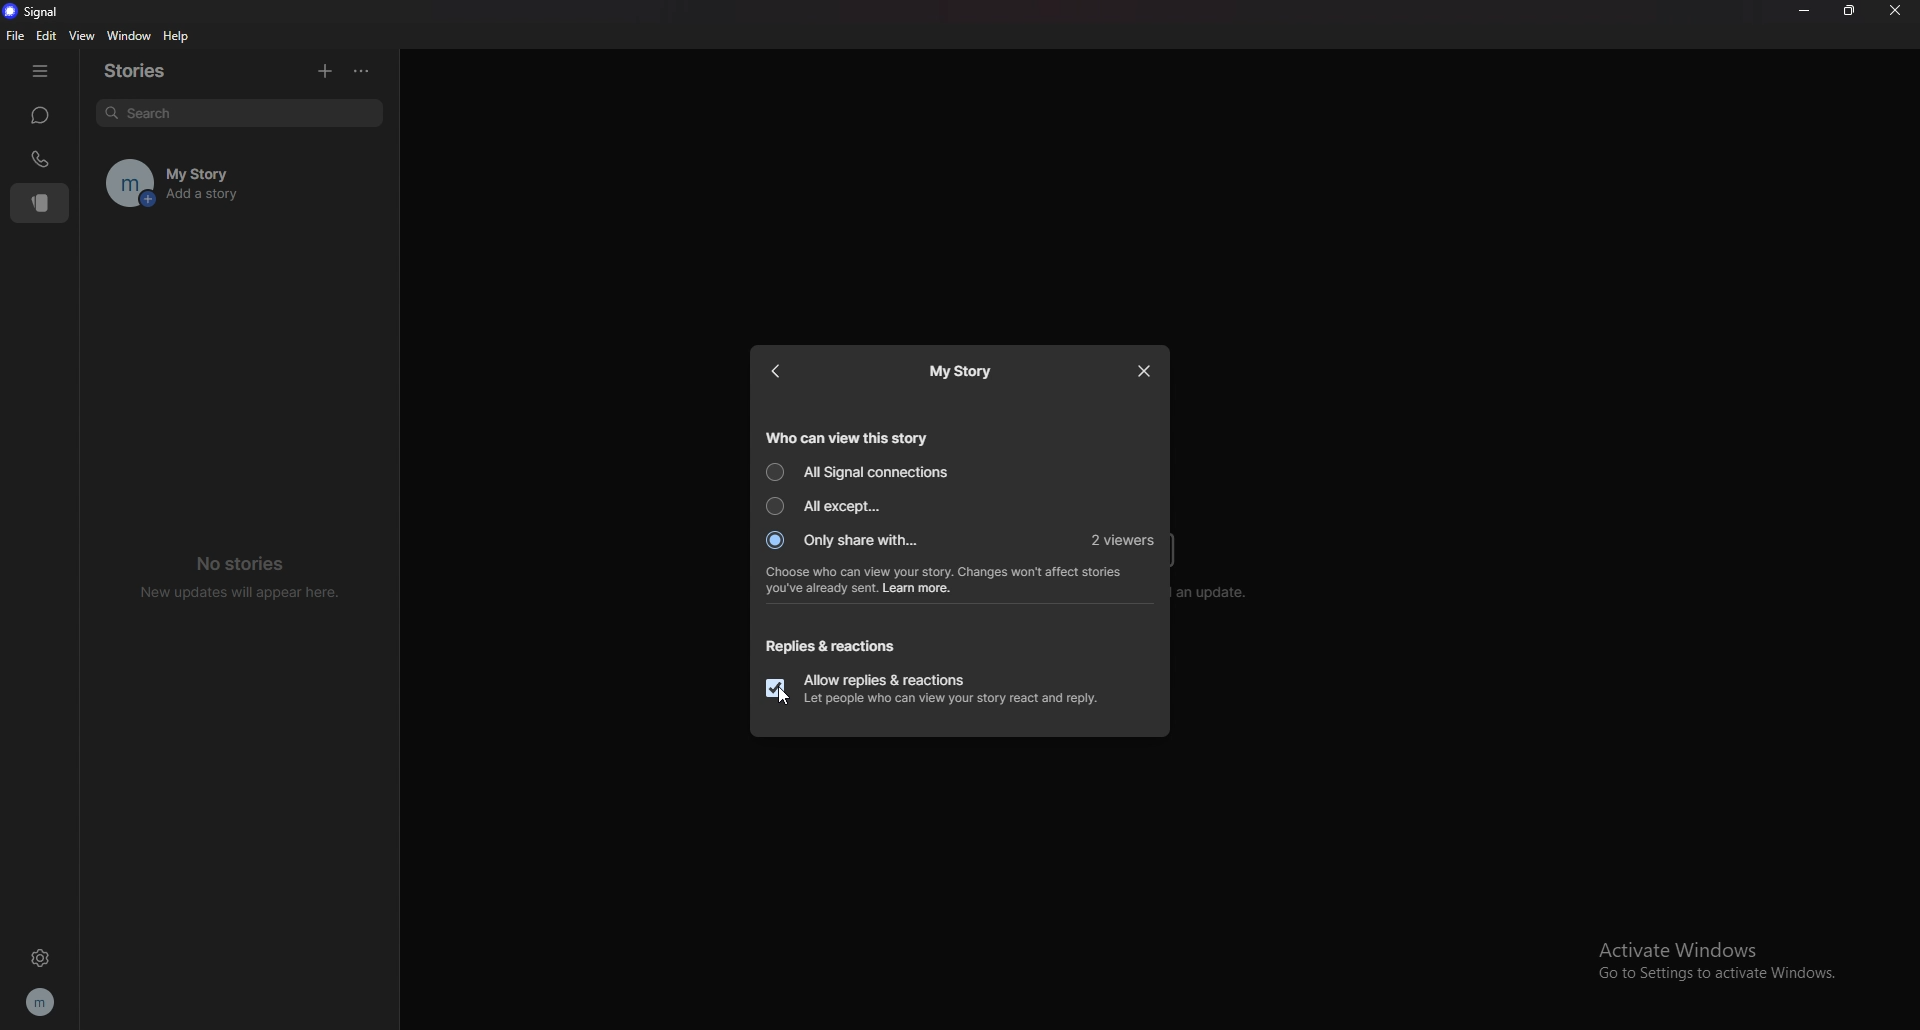 The width and height of the screenshot is (1920, 1030). I want to click on back, so click(785, 370).